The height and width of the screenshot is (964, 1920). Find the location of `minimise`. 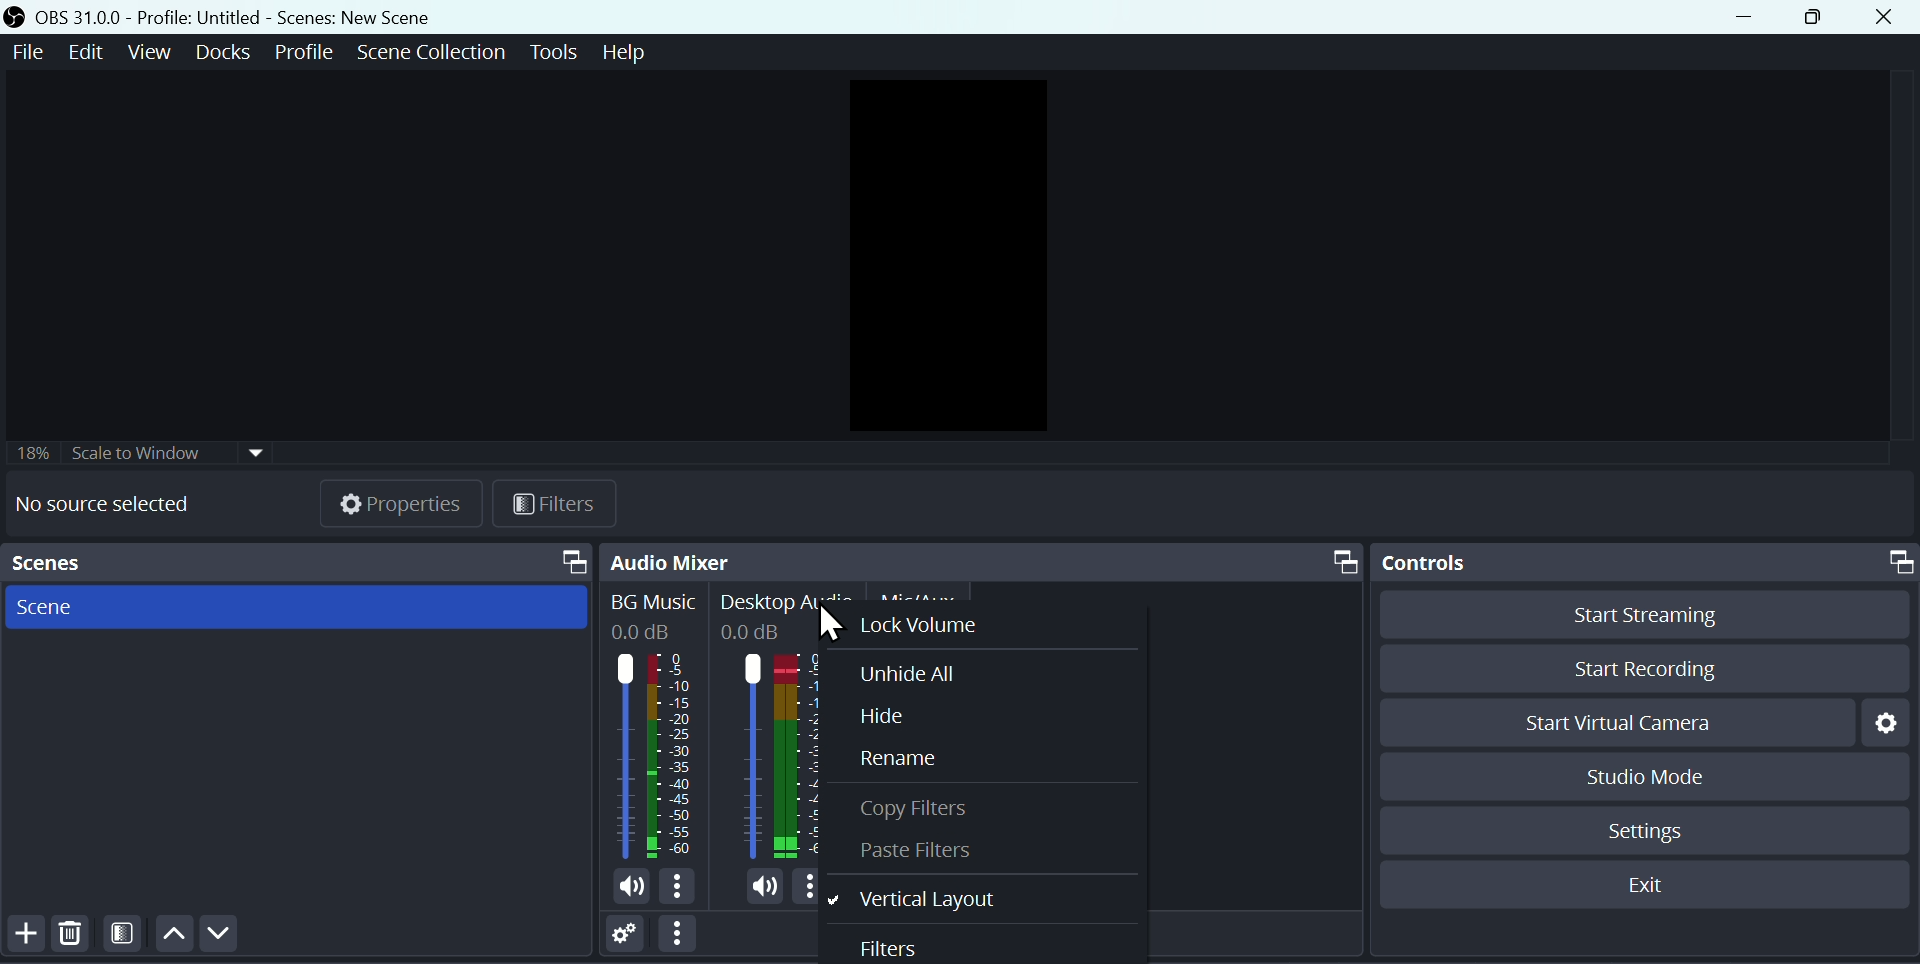

minimise is located at coordinates (1734, 21).